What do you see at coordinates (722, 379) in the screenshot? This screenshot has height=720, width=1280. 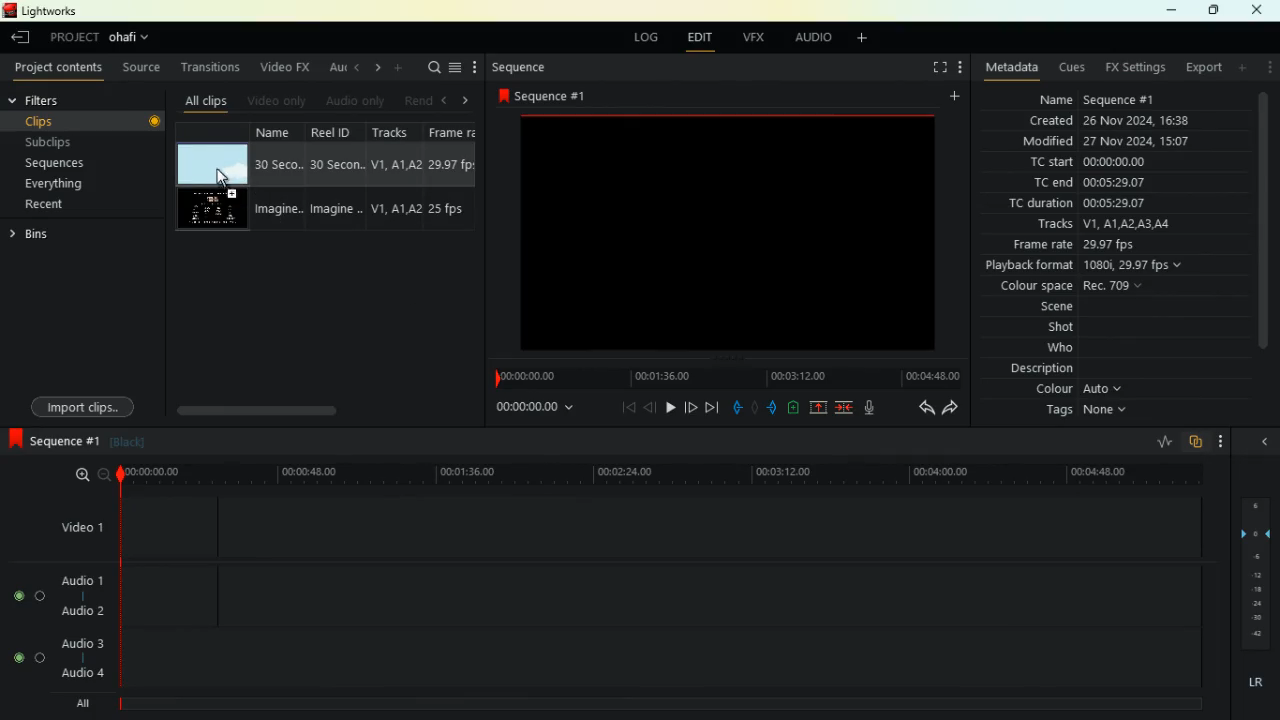 I see `timeline` at bounding box center [722, 379].